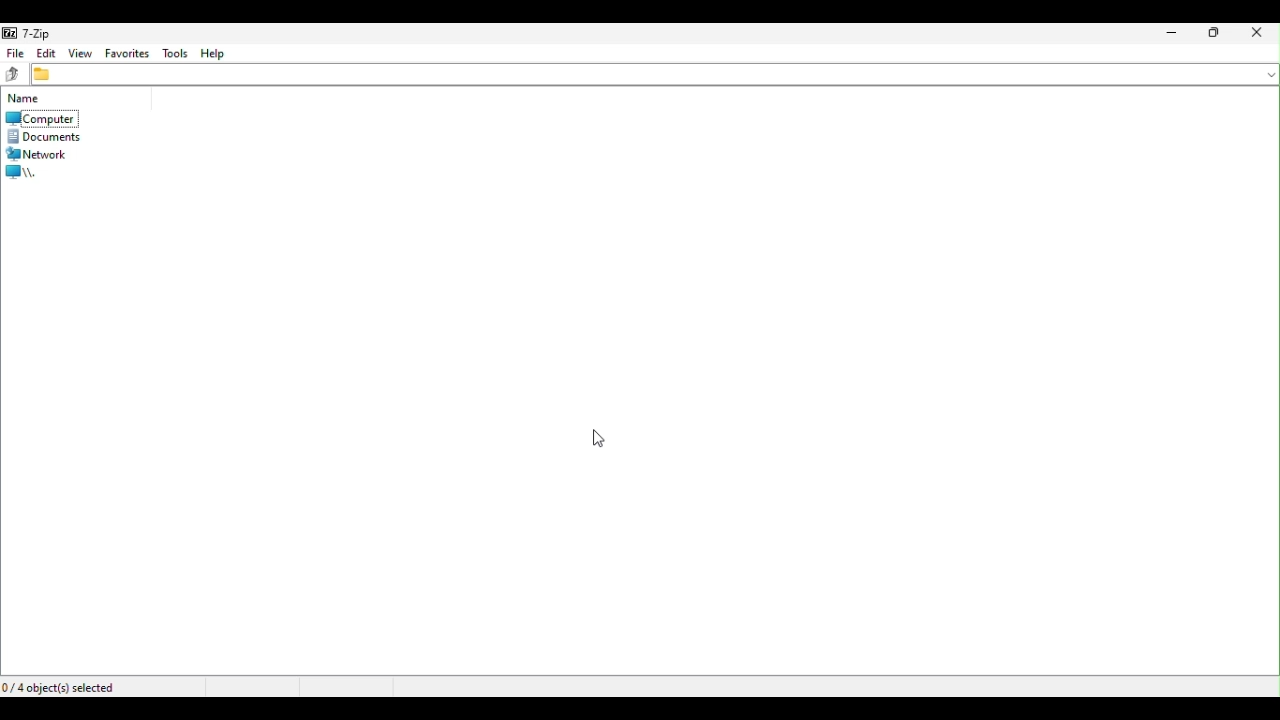 The image size is (1280, 720). Describe the element at coordinates (14, 74) in the screenshot. I see `up` at that location.